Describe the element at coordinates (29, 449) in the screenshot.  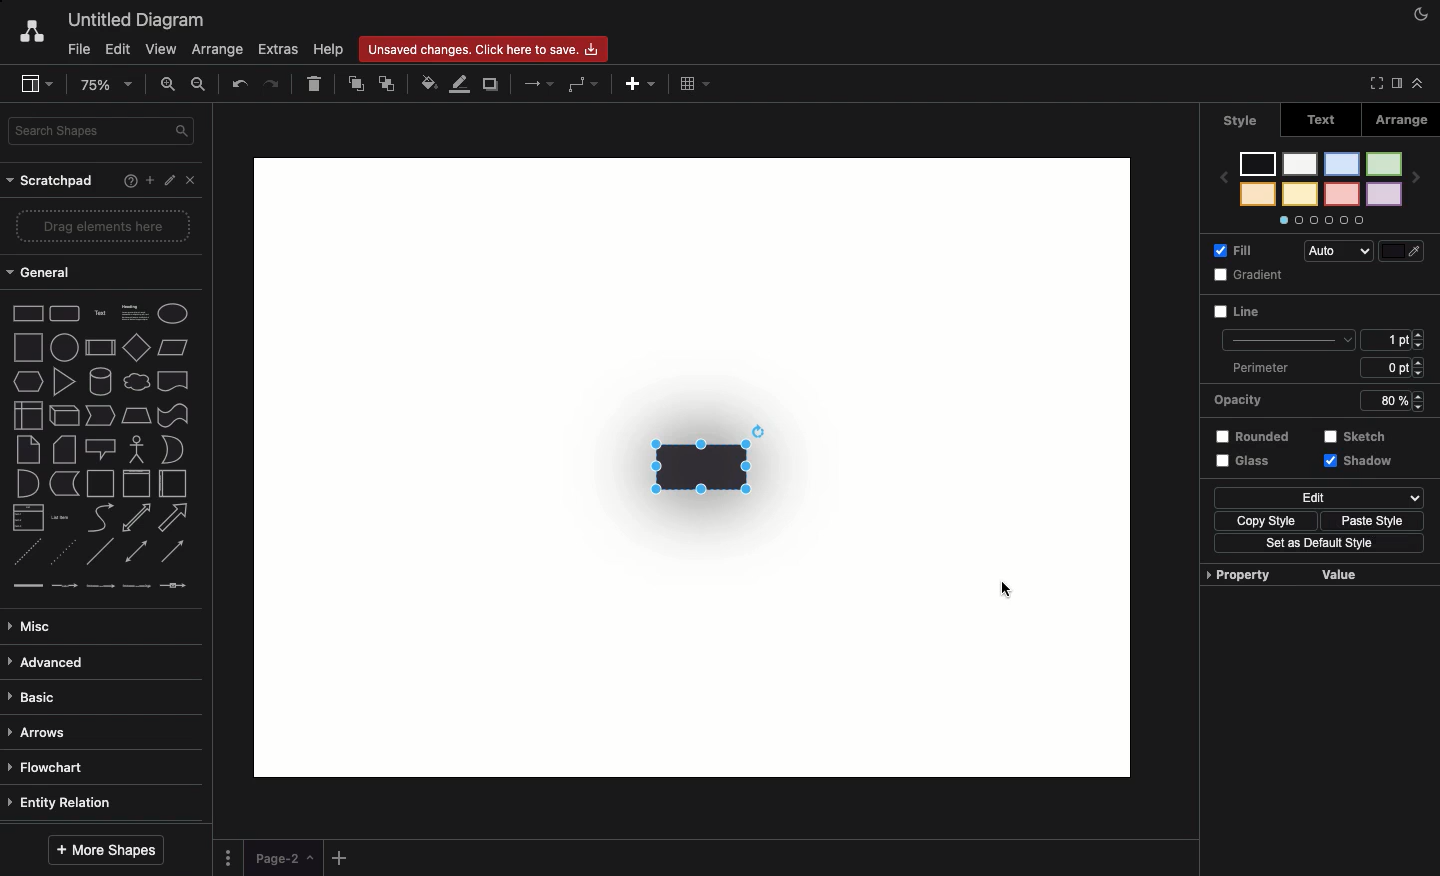
I see `note` at that location.